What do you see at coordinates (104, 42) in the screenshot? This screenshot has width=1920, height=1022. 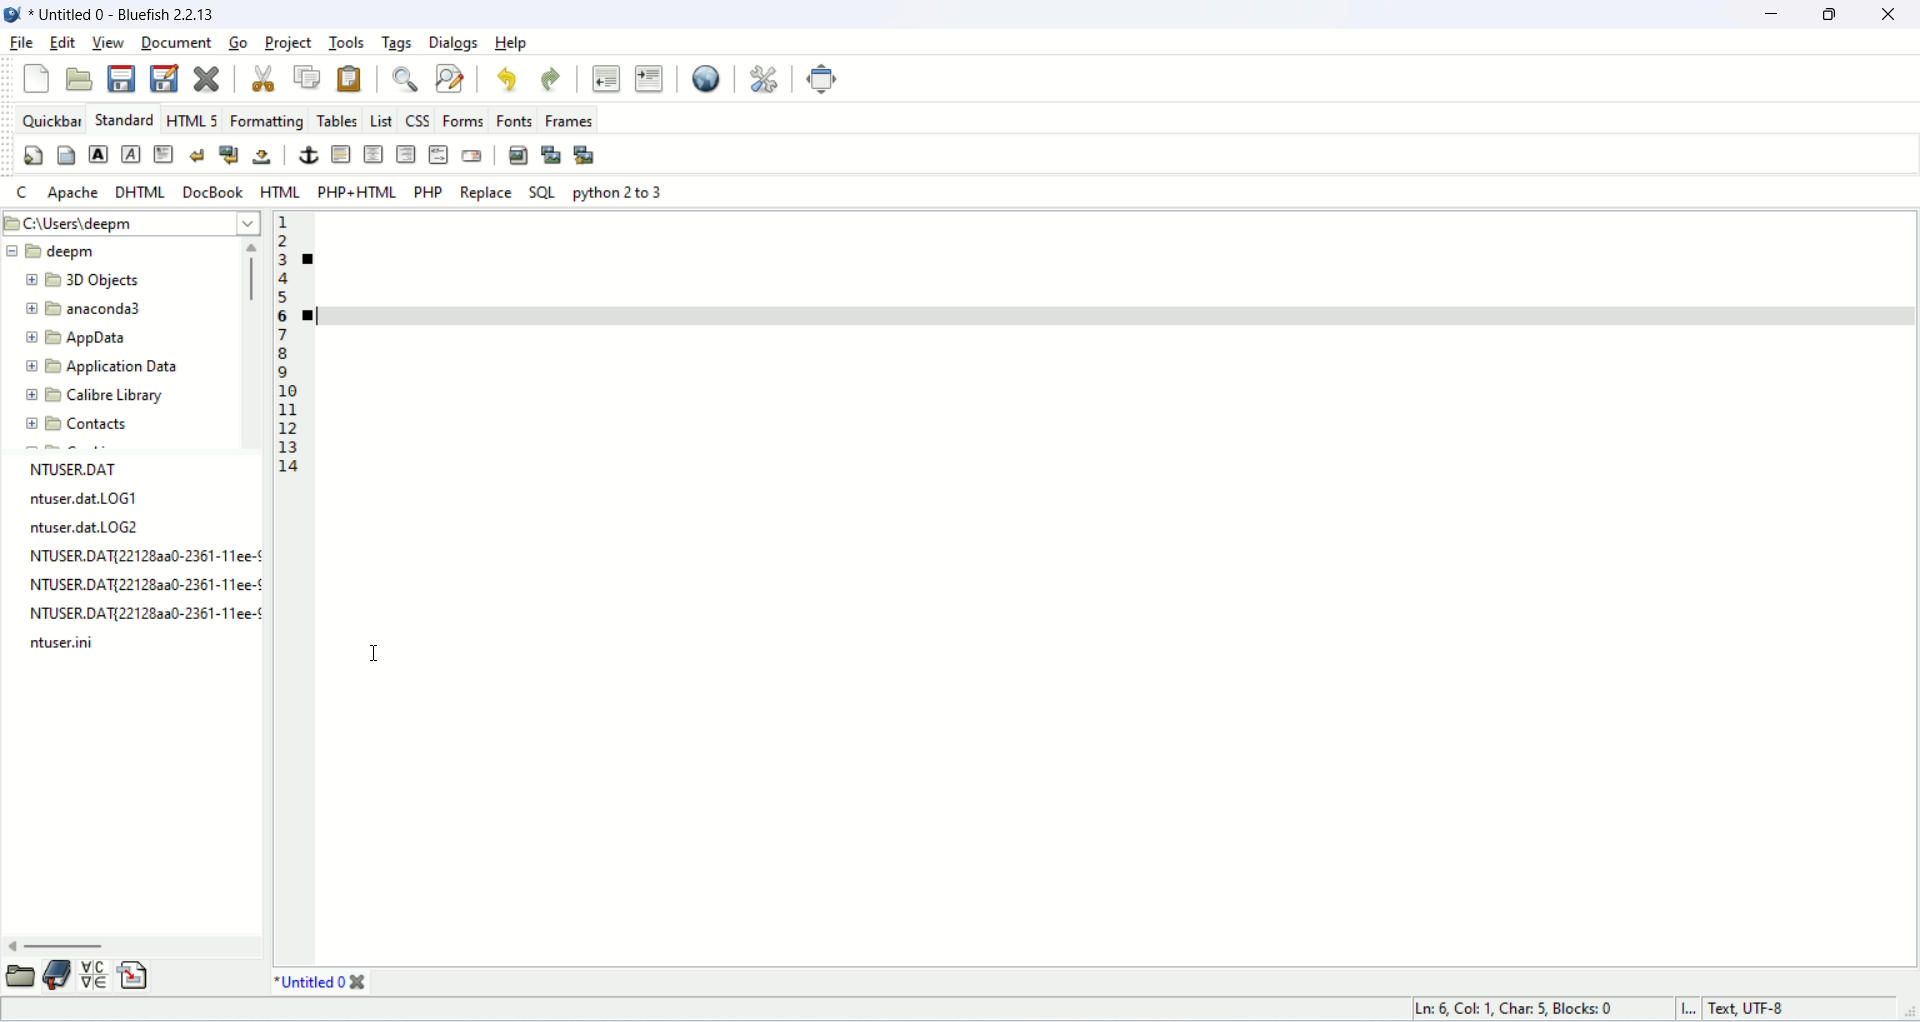 I see `view` at bounding box center [104, 42].